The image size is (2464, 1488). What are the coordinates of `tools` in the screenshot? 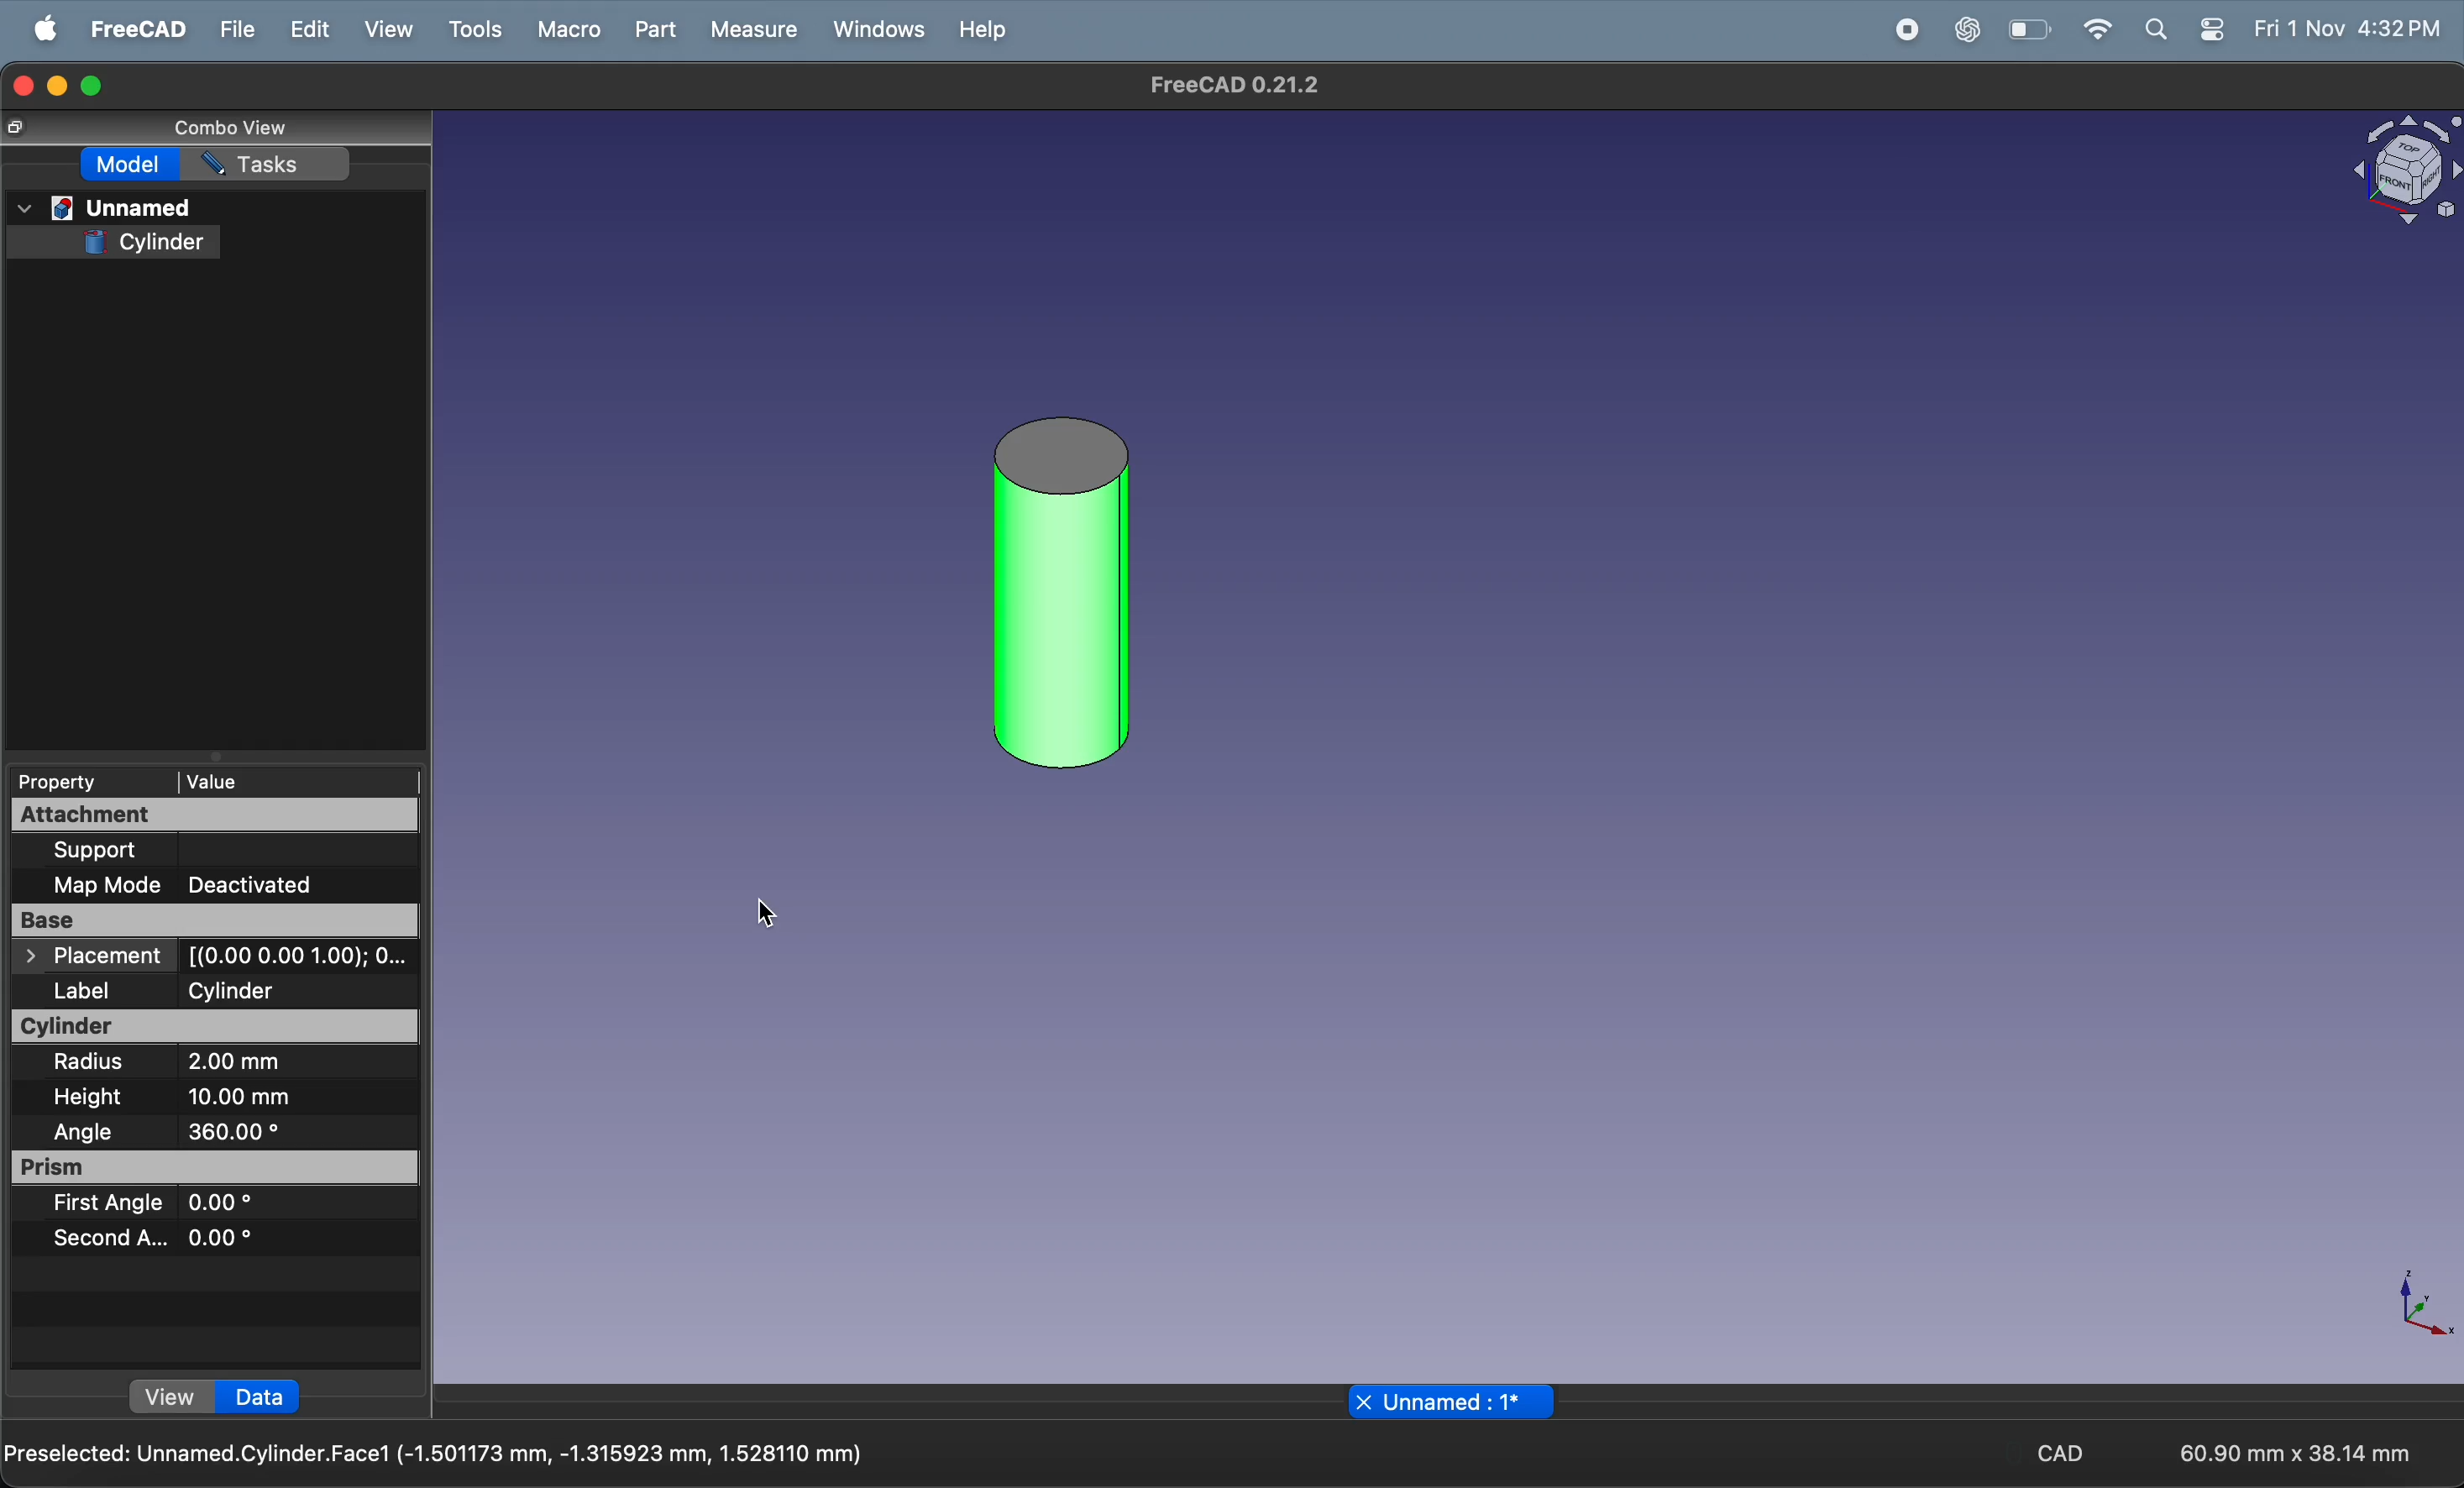 It's located at (473, 30).